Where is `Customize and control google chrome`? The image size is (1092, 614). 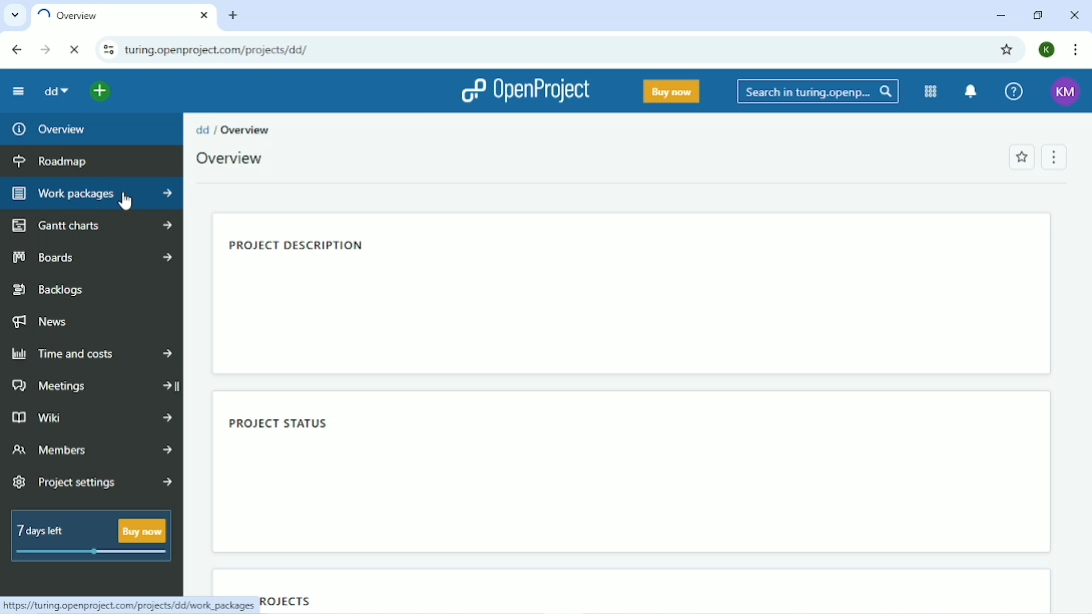
Customize and control google chrome is located at coordinates (1073, 50).